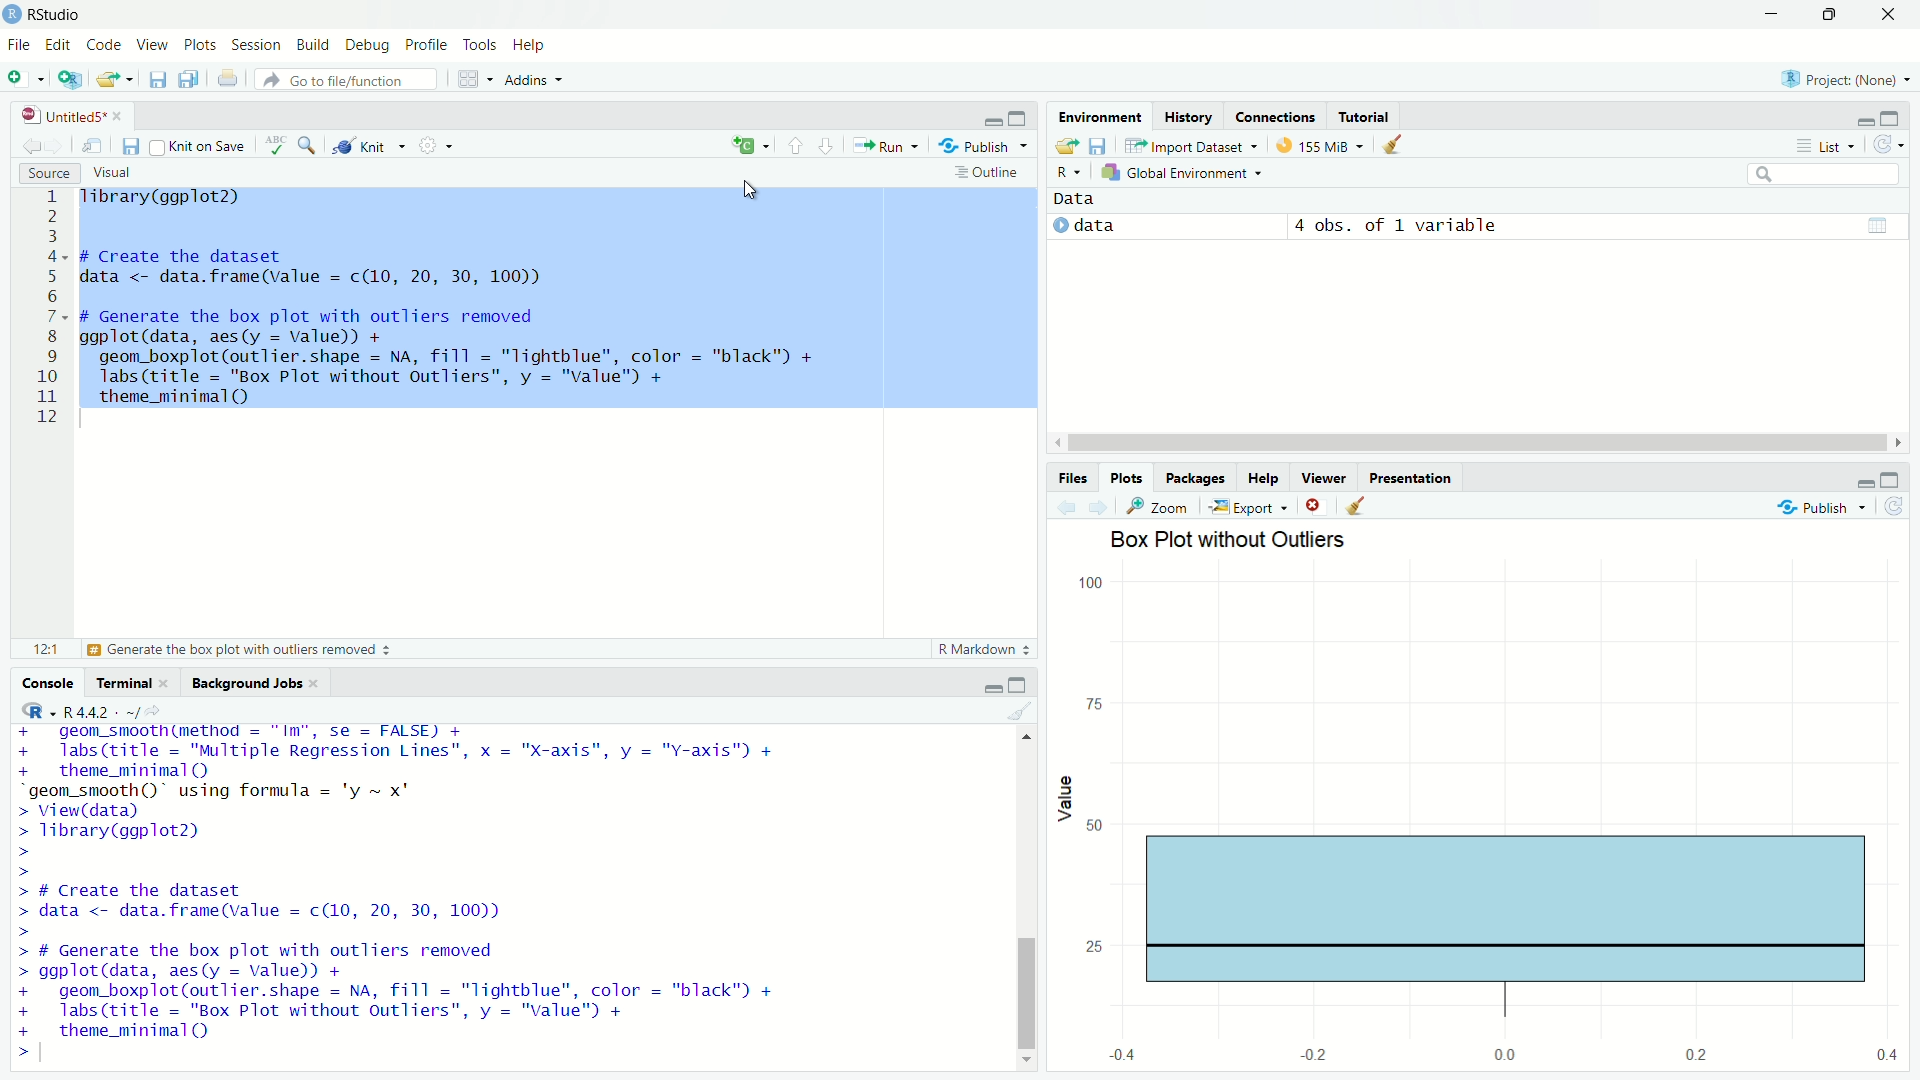  Describe the element at coordinates (755, 192) in the screenshot. I see `cursor` at that location.